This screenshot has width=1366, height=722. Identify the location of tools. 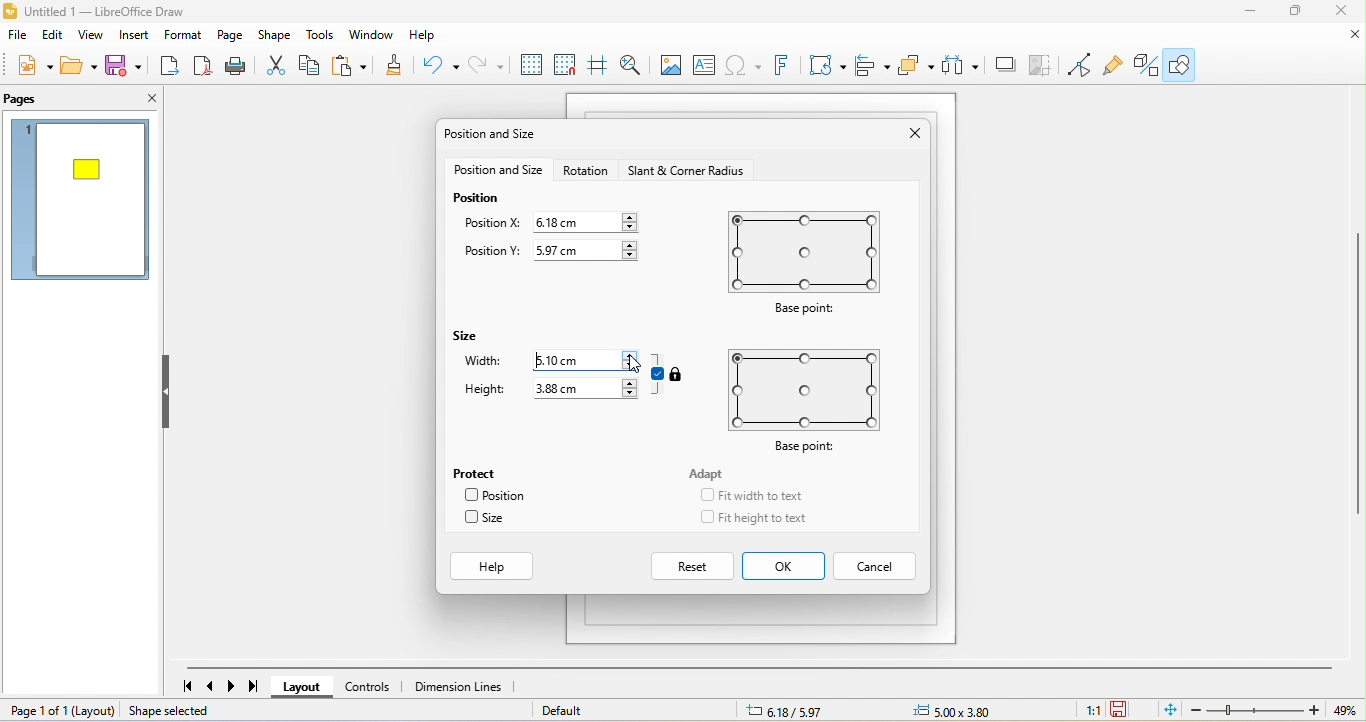
(321, 36).